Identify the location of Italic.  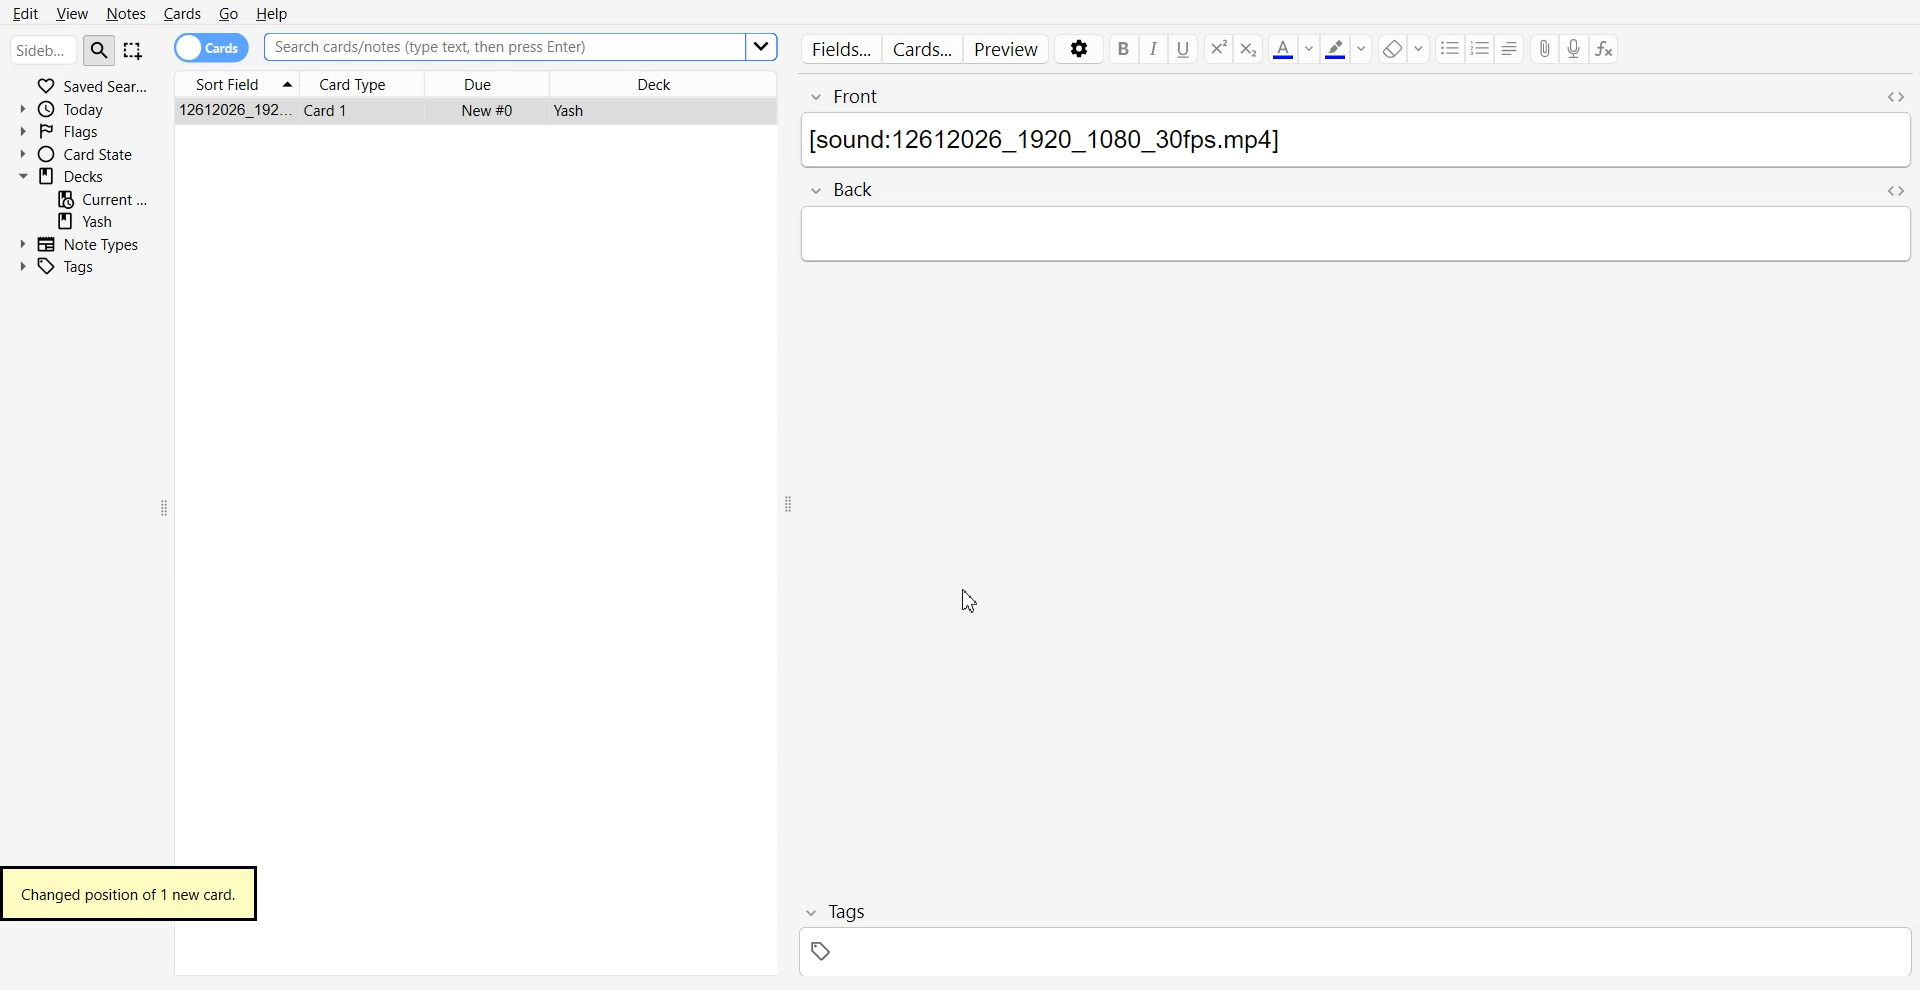
(1154, 49).